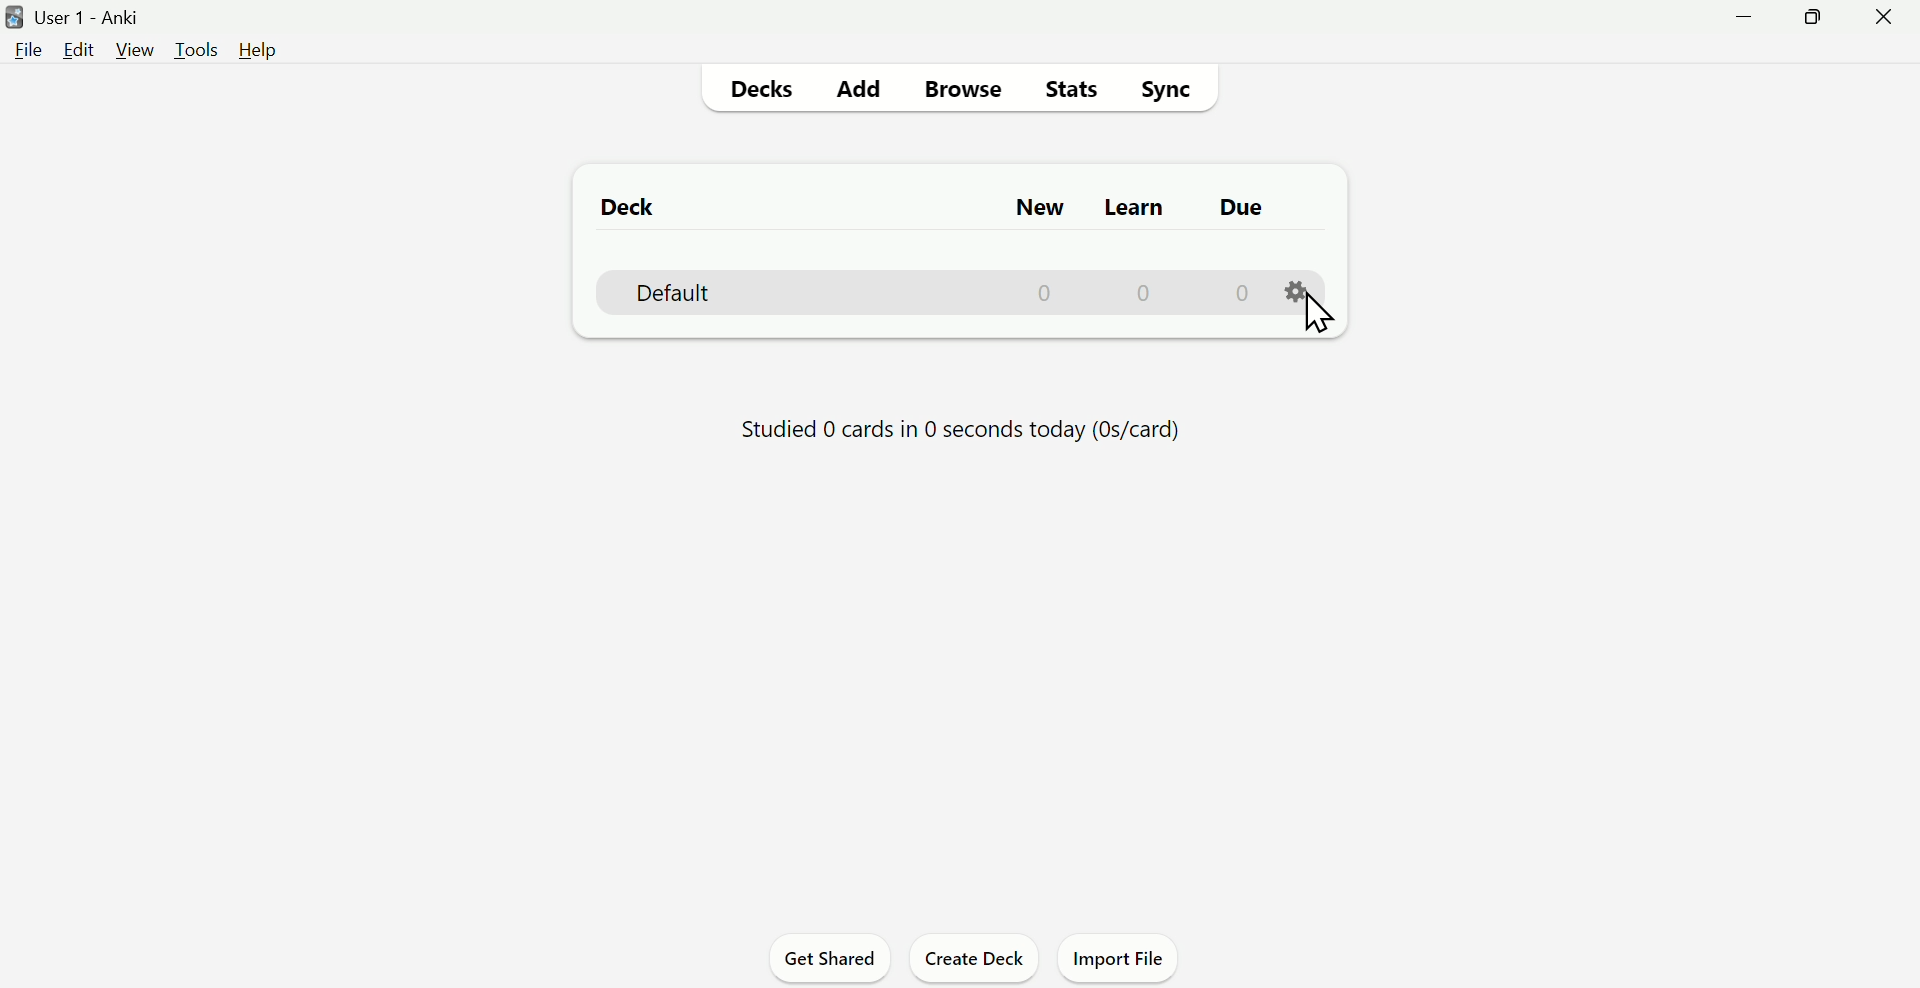 Image resolution: width=1920 pixels, height=988 pixels. What do you see at coordinates (1740, 23) in the screenshot?
I see `Minimize` at bounding box center [1740, 23].